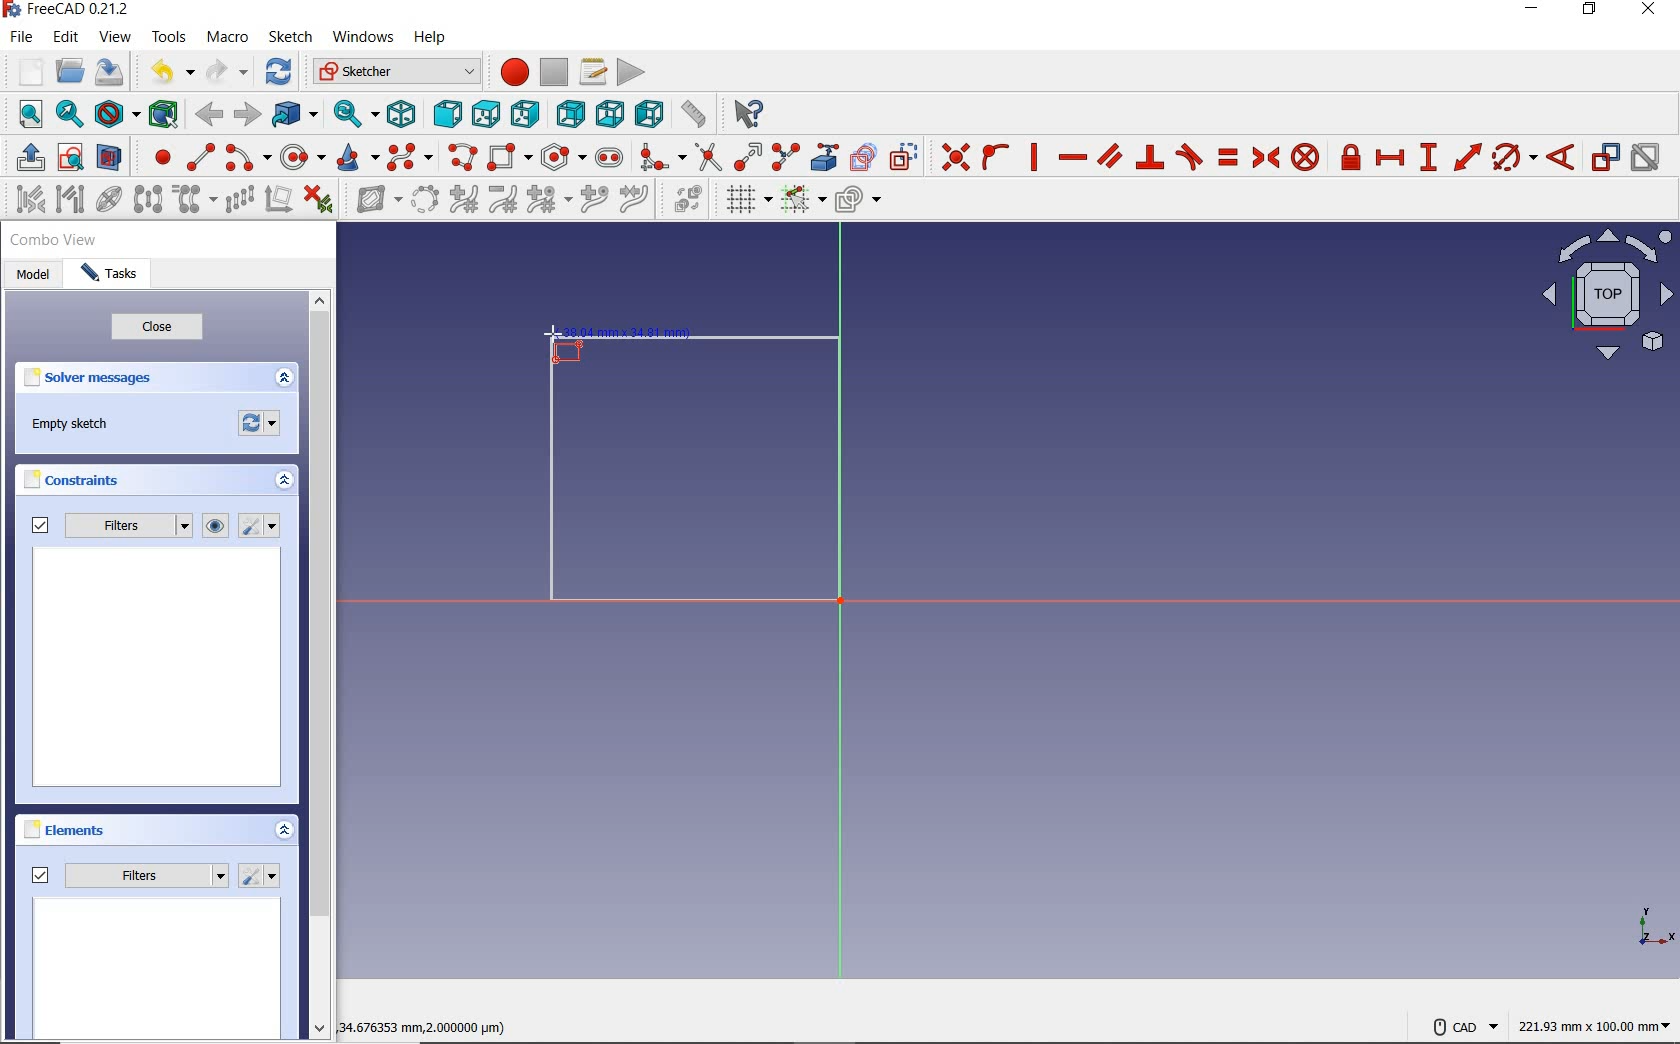 The width and height of the screenshot is (1680, 1044). What do you see at coordinates (1392, 157) in the screenshot?
I see `constrain horizontal ditance` at bounding box center [1392, 157].